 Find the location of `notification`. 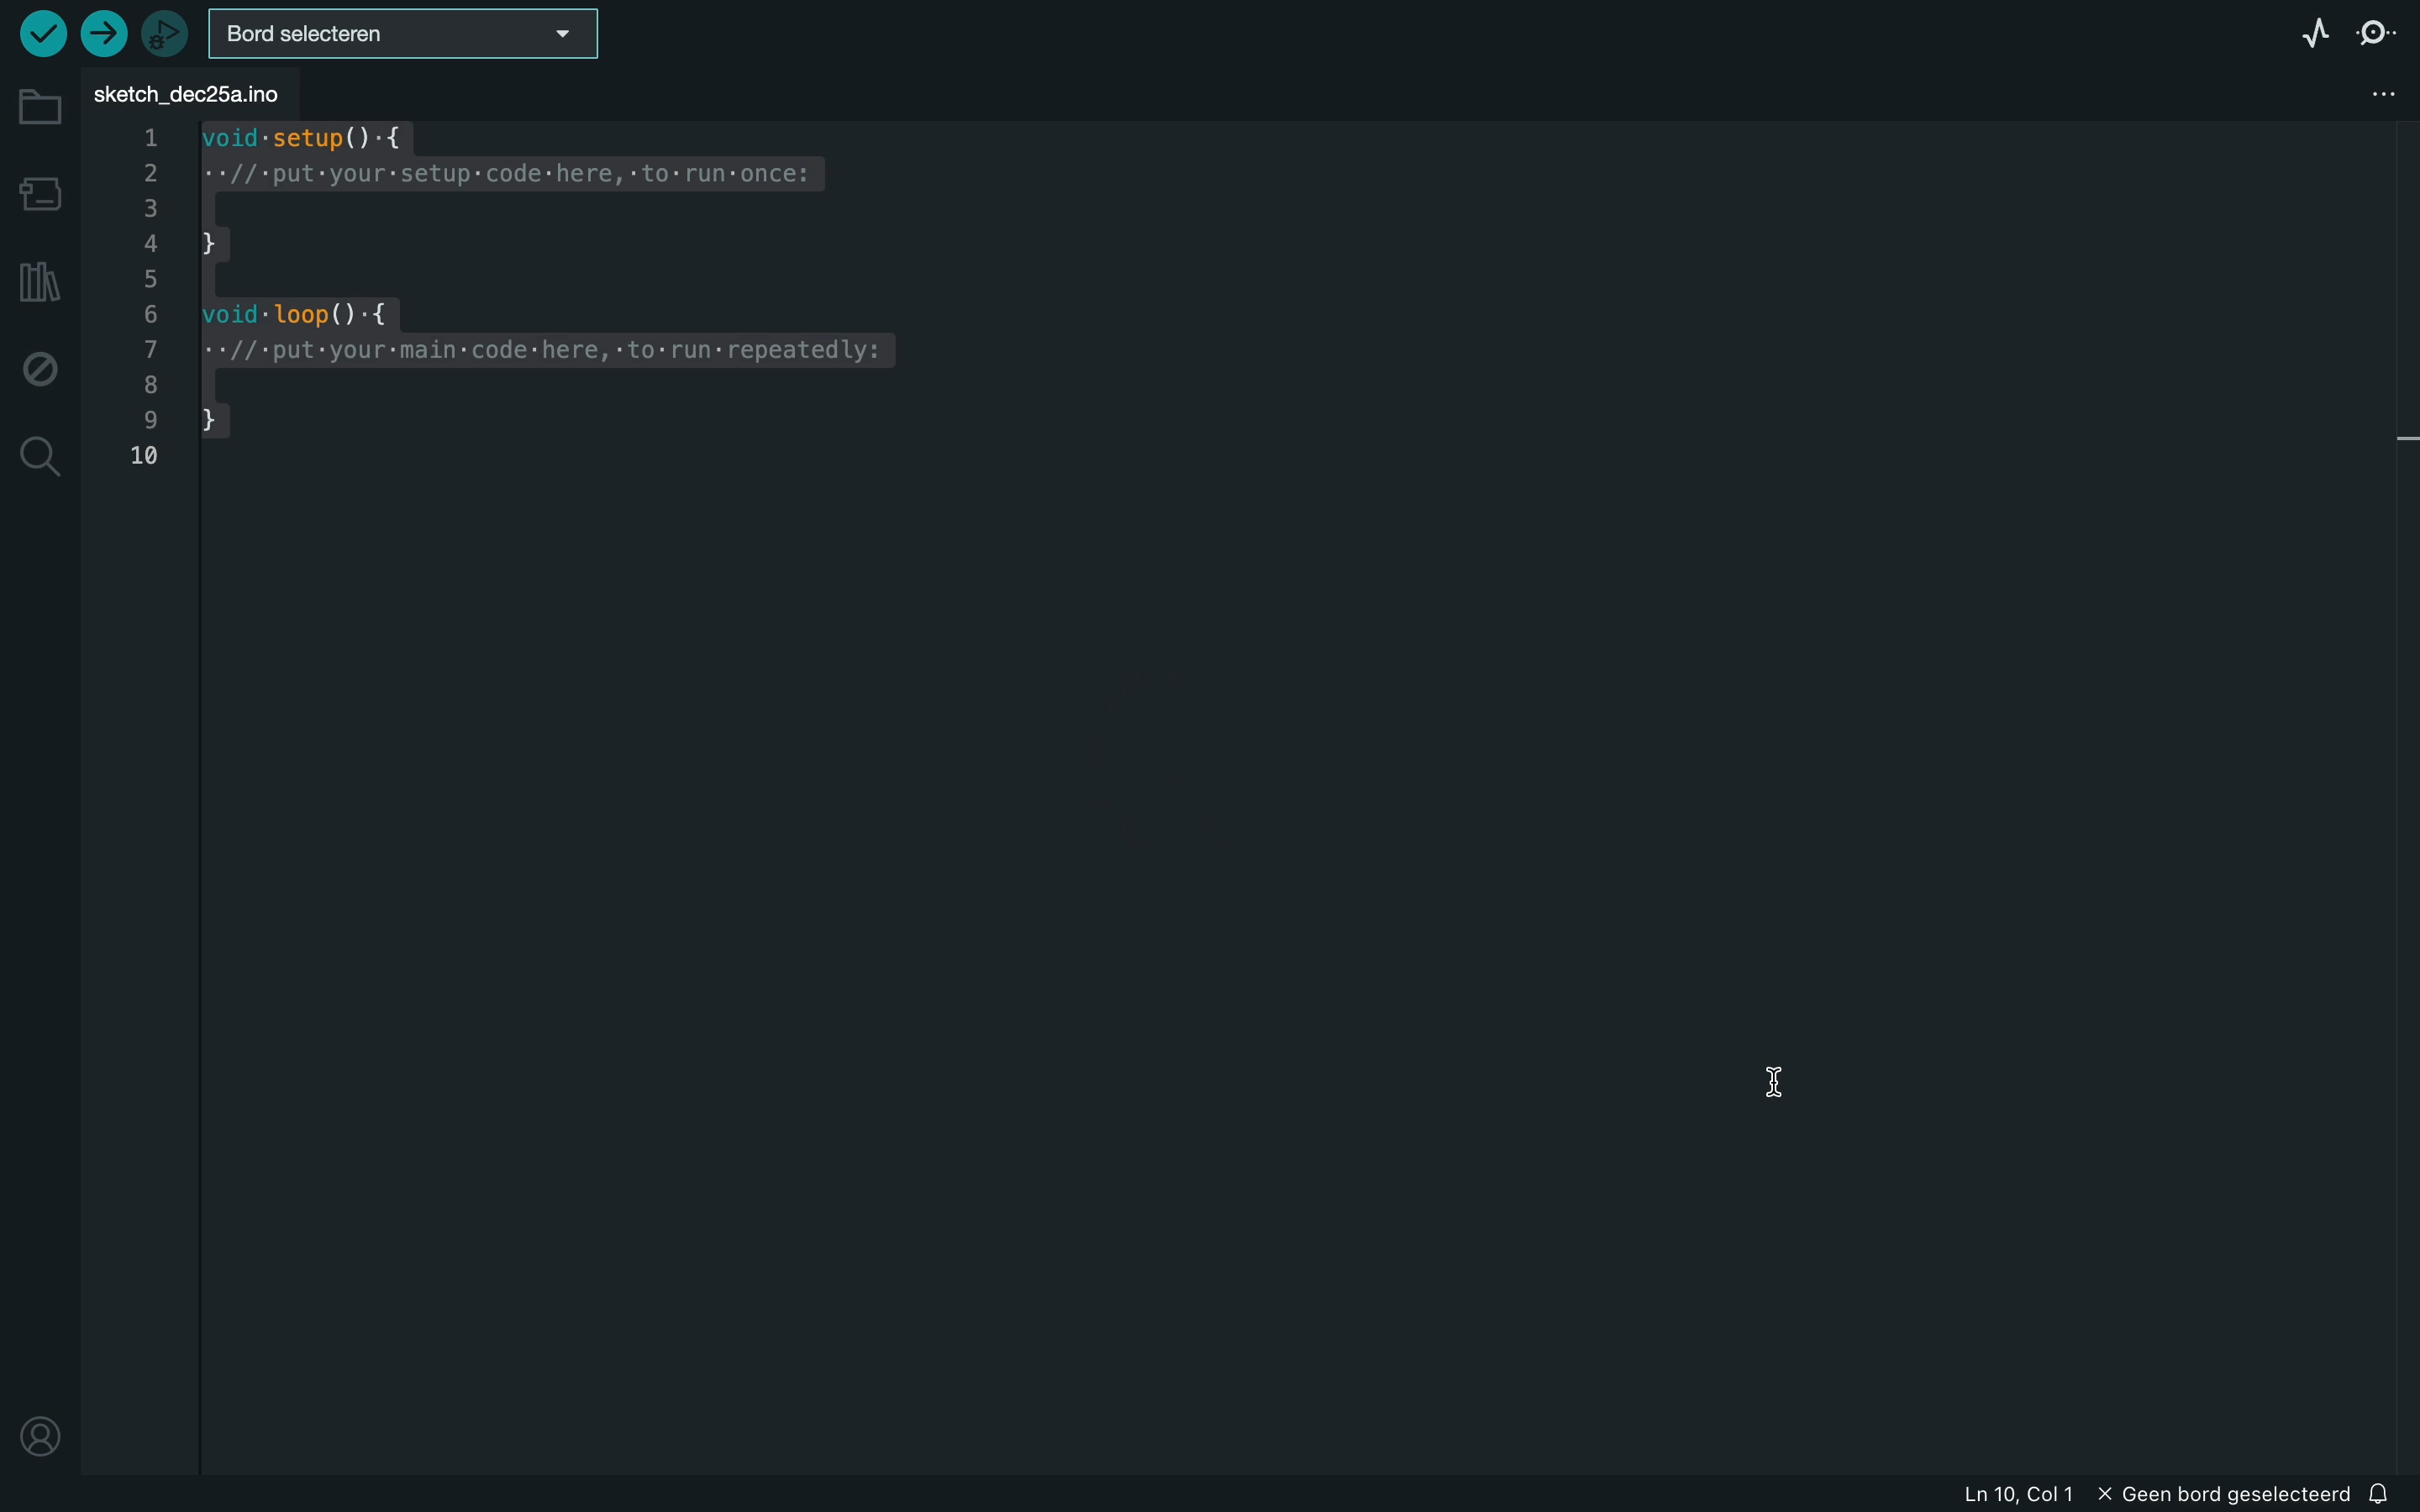

notification is located at coordinates (2384, 1495).